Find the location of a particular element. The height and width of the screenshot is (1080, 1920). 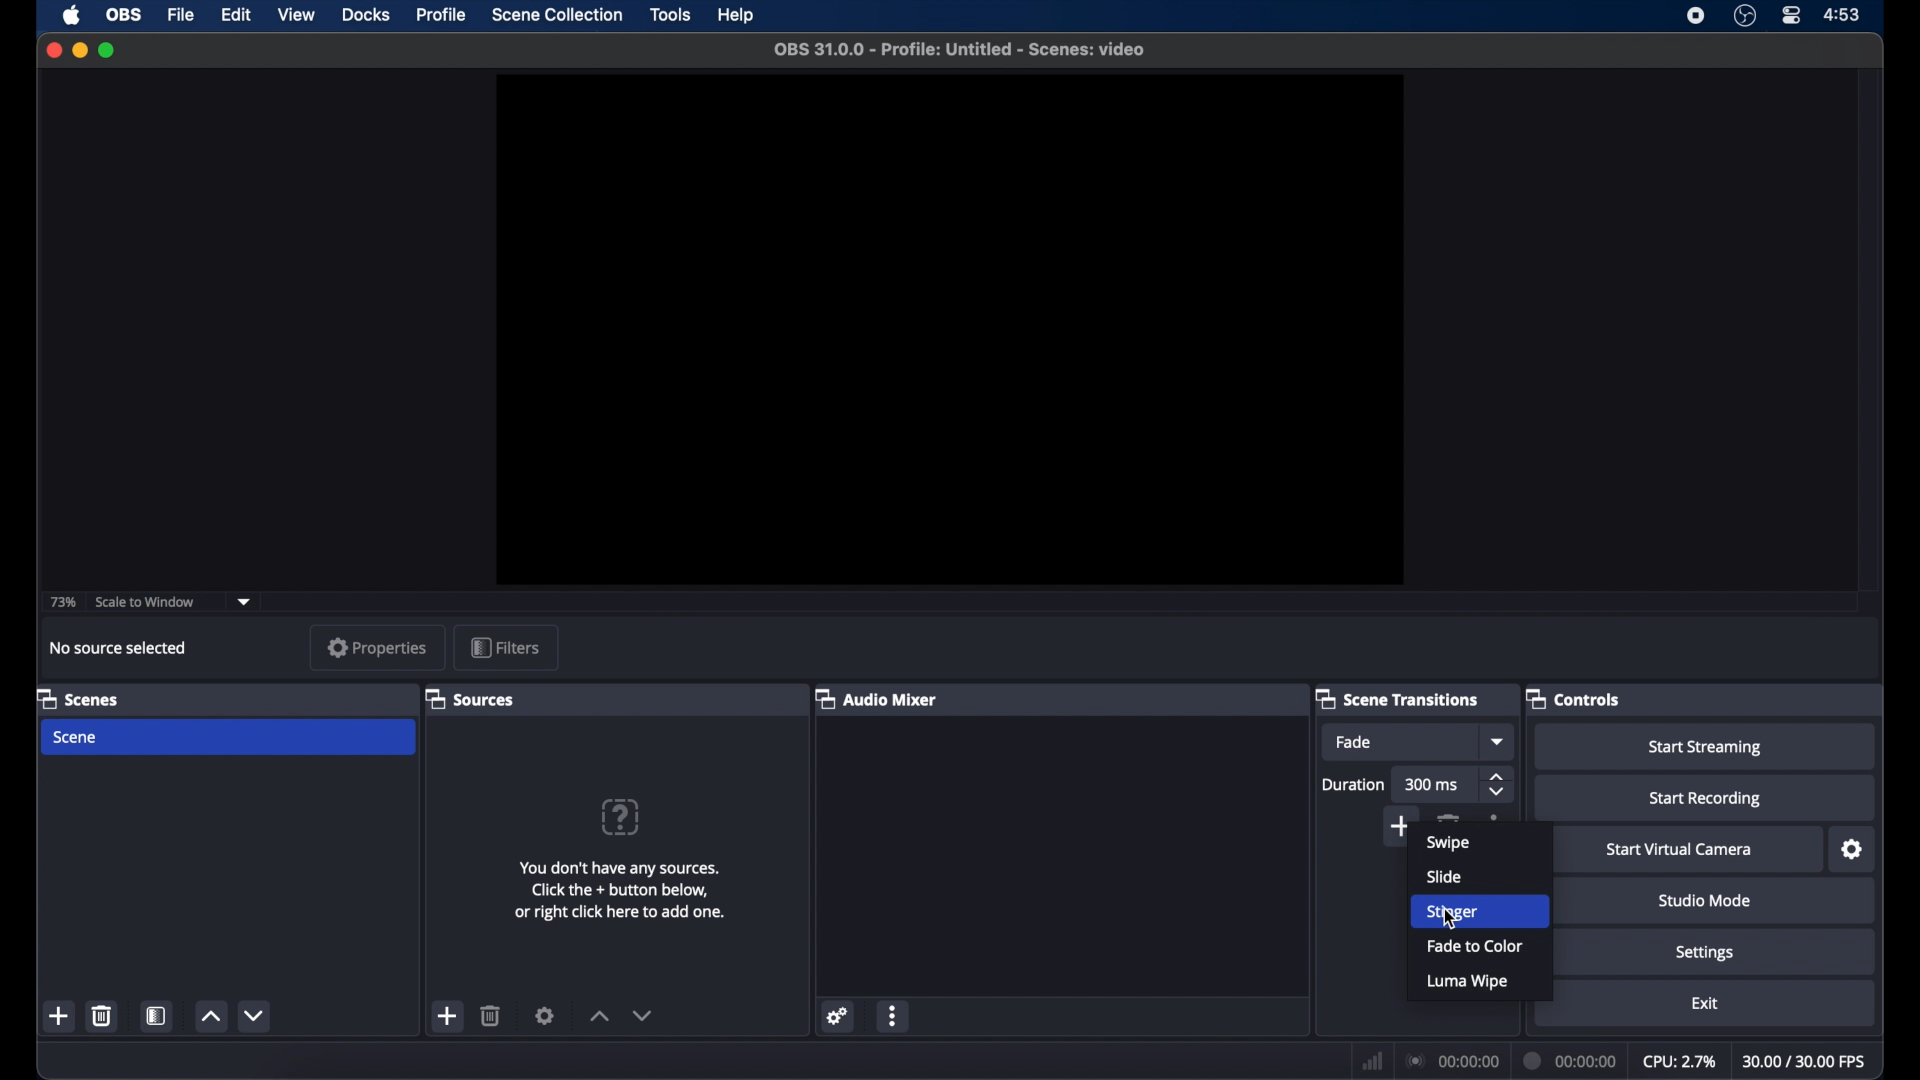

delete is located at coordinates (492, 1015).